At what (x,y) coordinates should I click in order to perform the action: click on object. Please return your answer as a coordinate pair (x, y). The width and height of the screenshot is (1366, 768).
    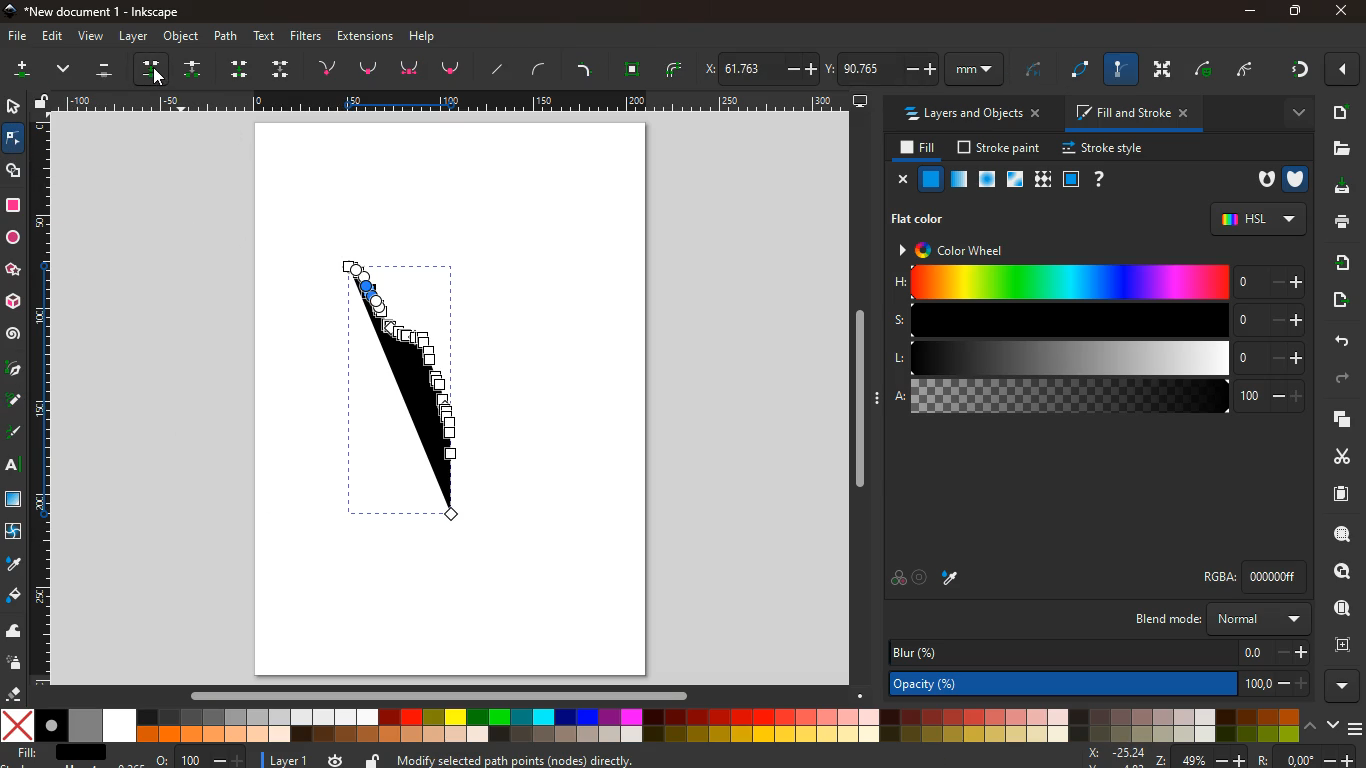
    Looking at the image, I should click on (182, 37).